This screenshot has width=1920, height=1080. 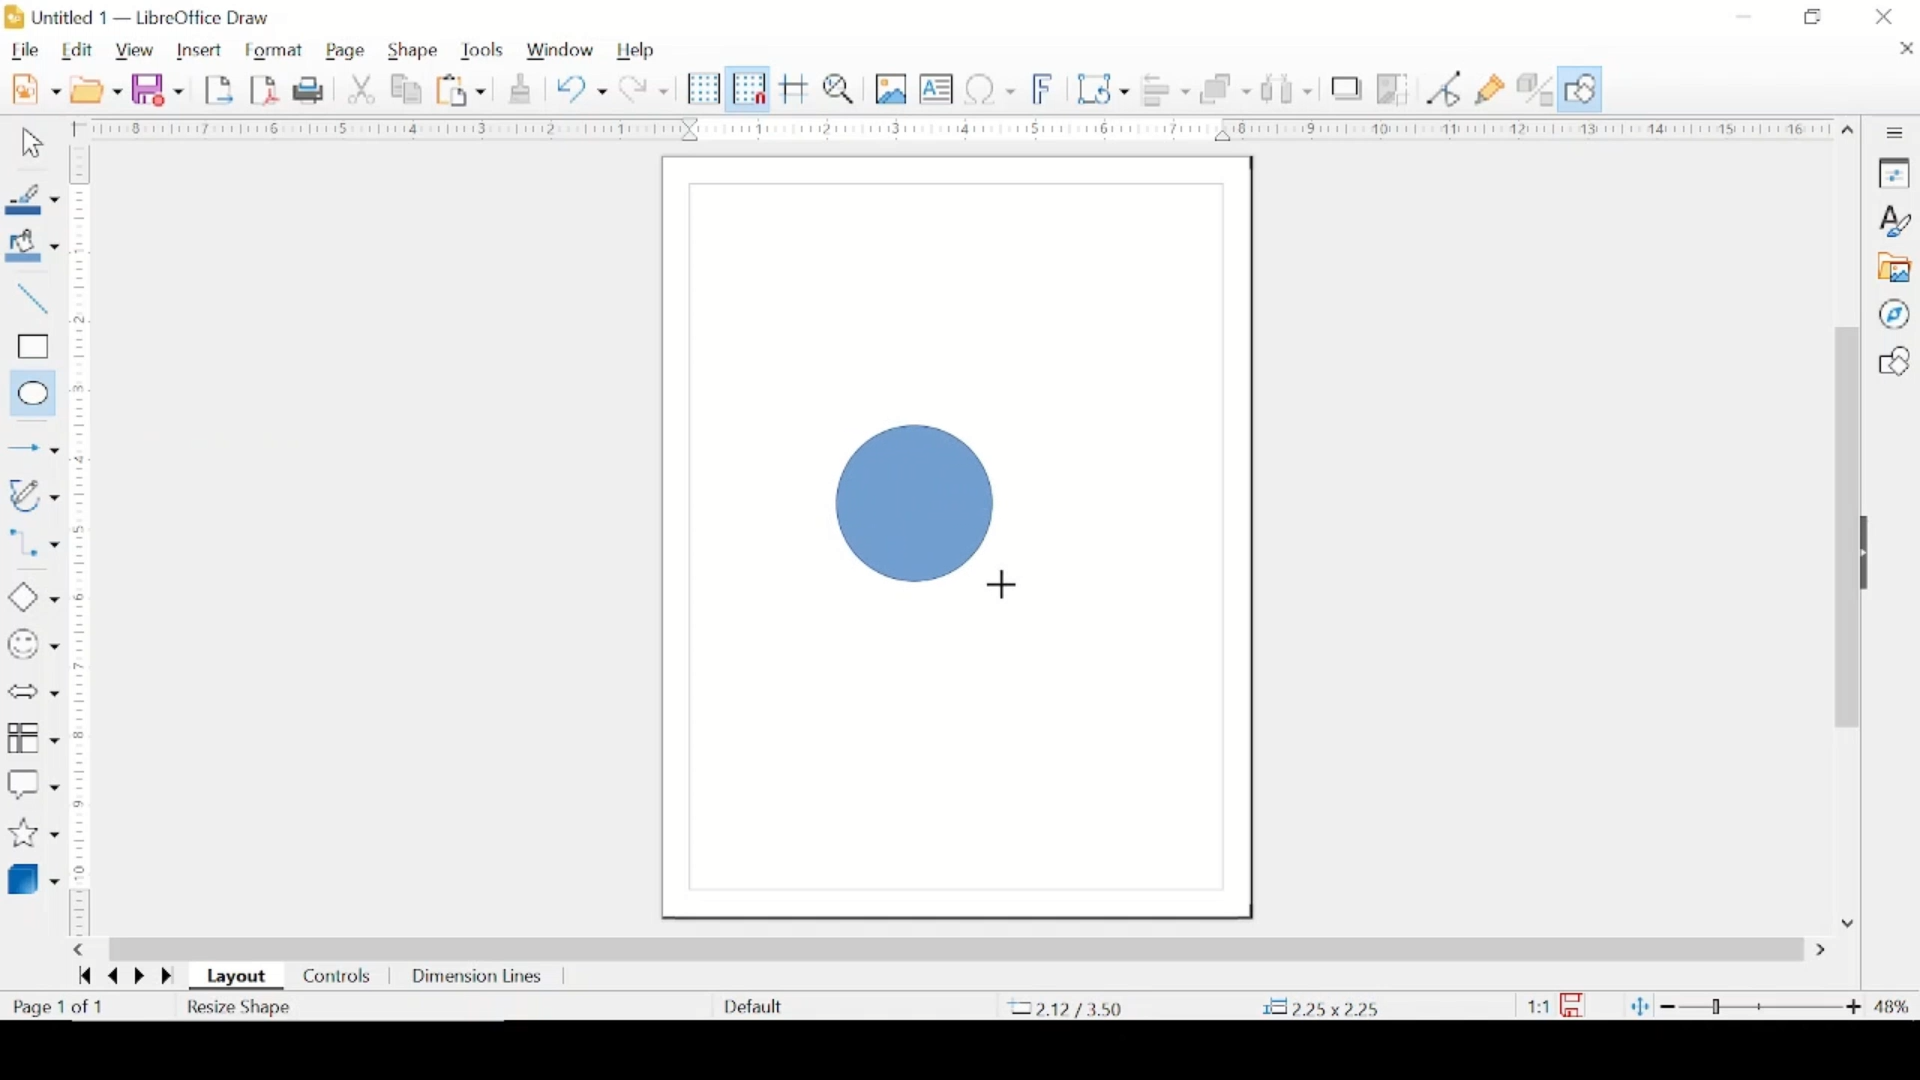 I want to click on select at least three objects to distribute, so click(x=1286, y=88).